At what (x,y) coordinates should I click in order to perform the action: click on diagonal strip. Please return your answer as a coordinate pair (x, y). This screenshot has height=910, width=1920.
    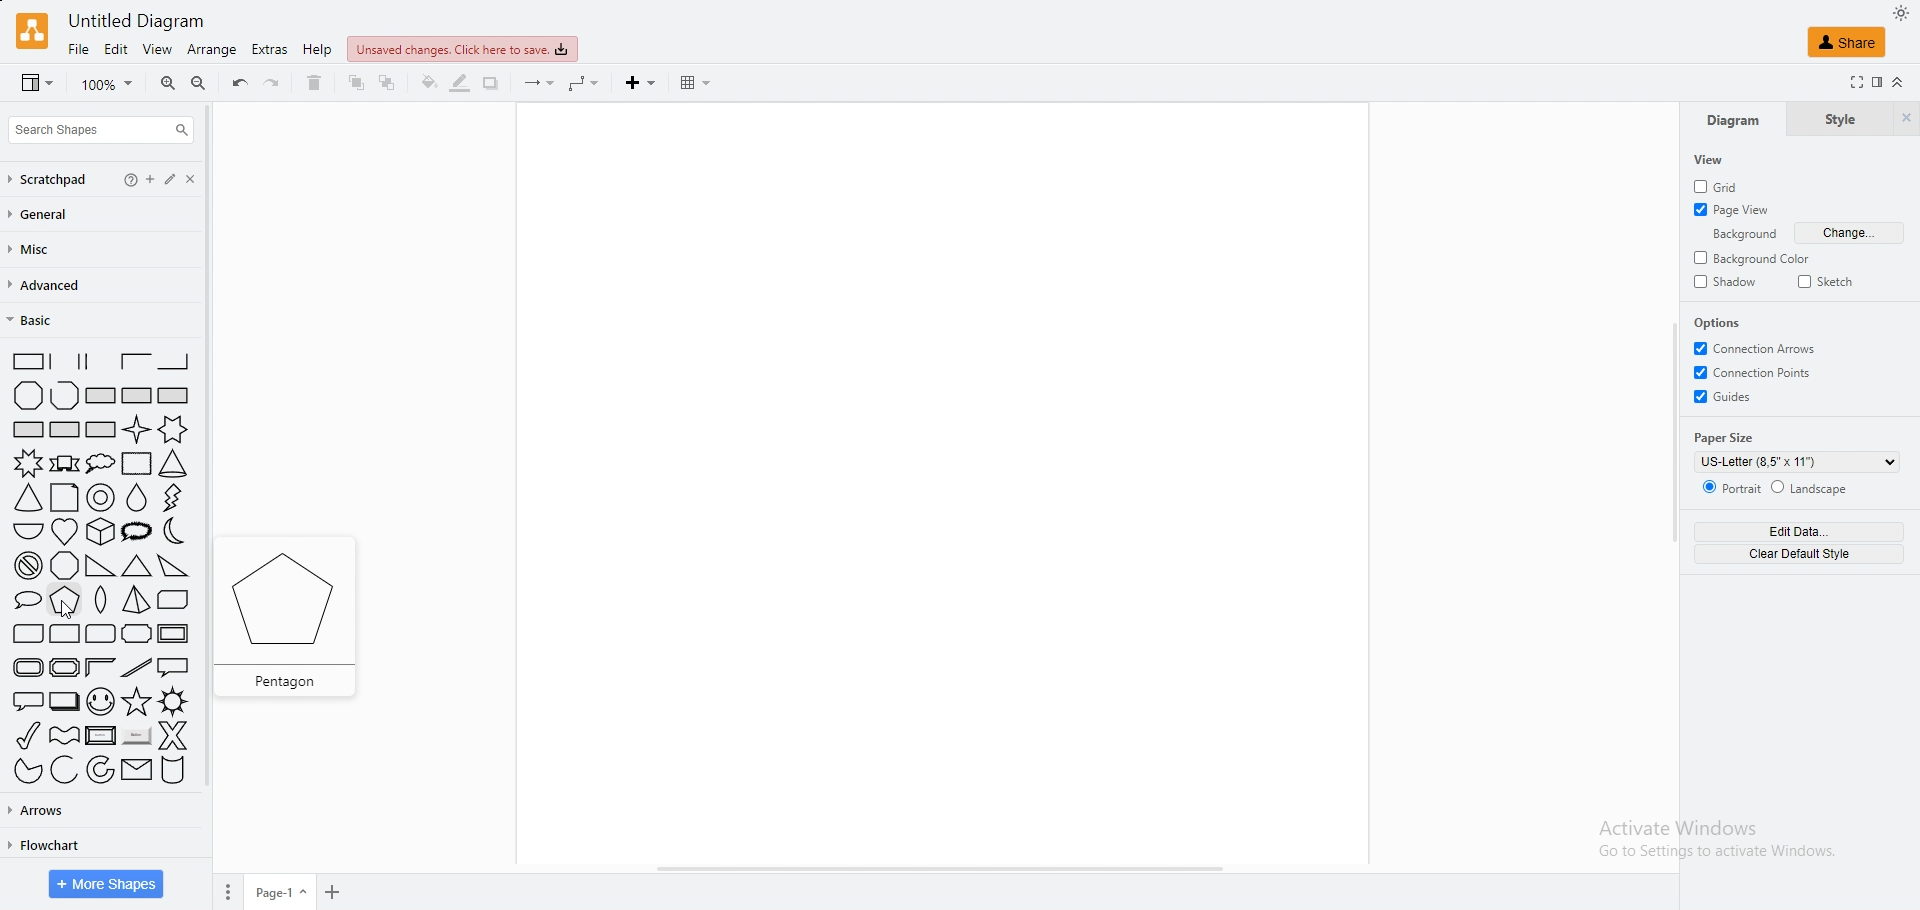
    Looking at the image, I should click on (137, 668).